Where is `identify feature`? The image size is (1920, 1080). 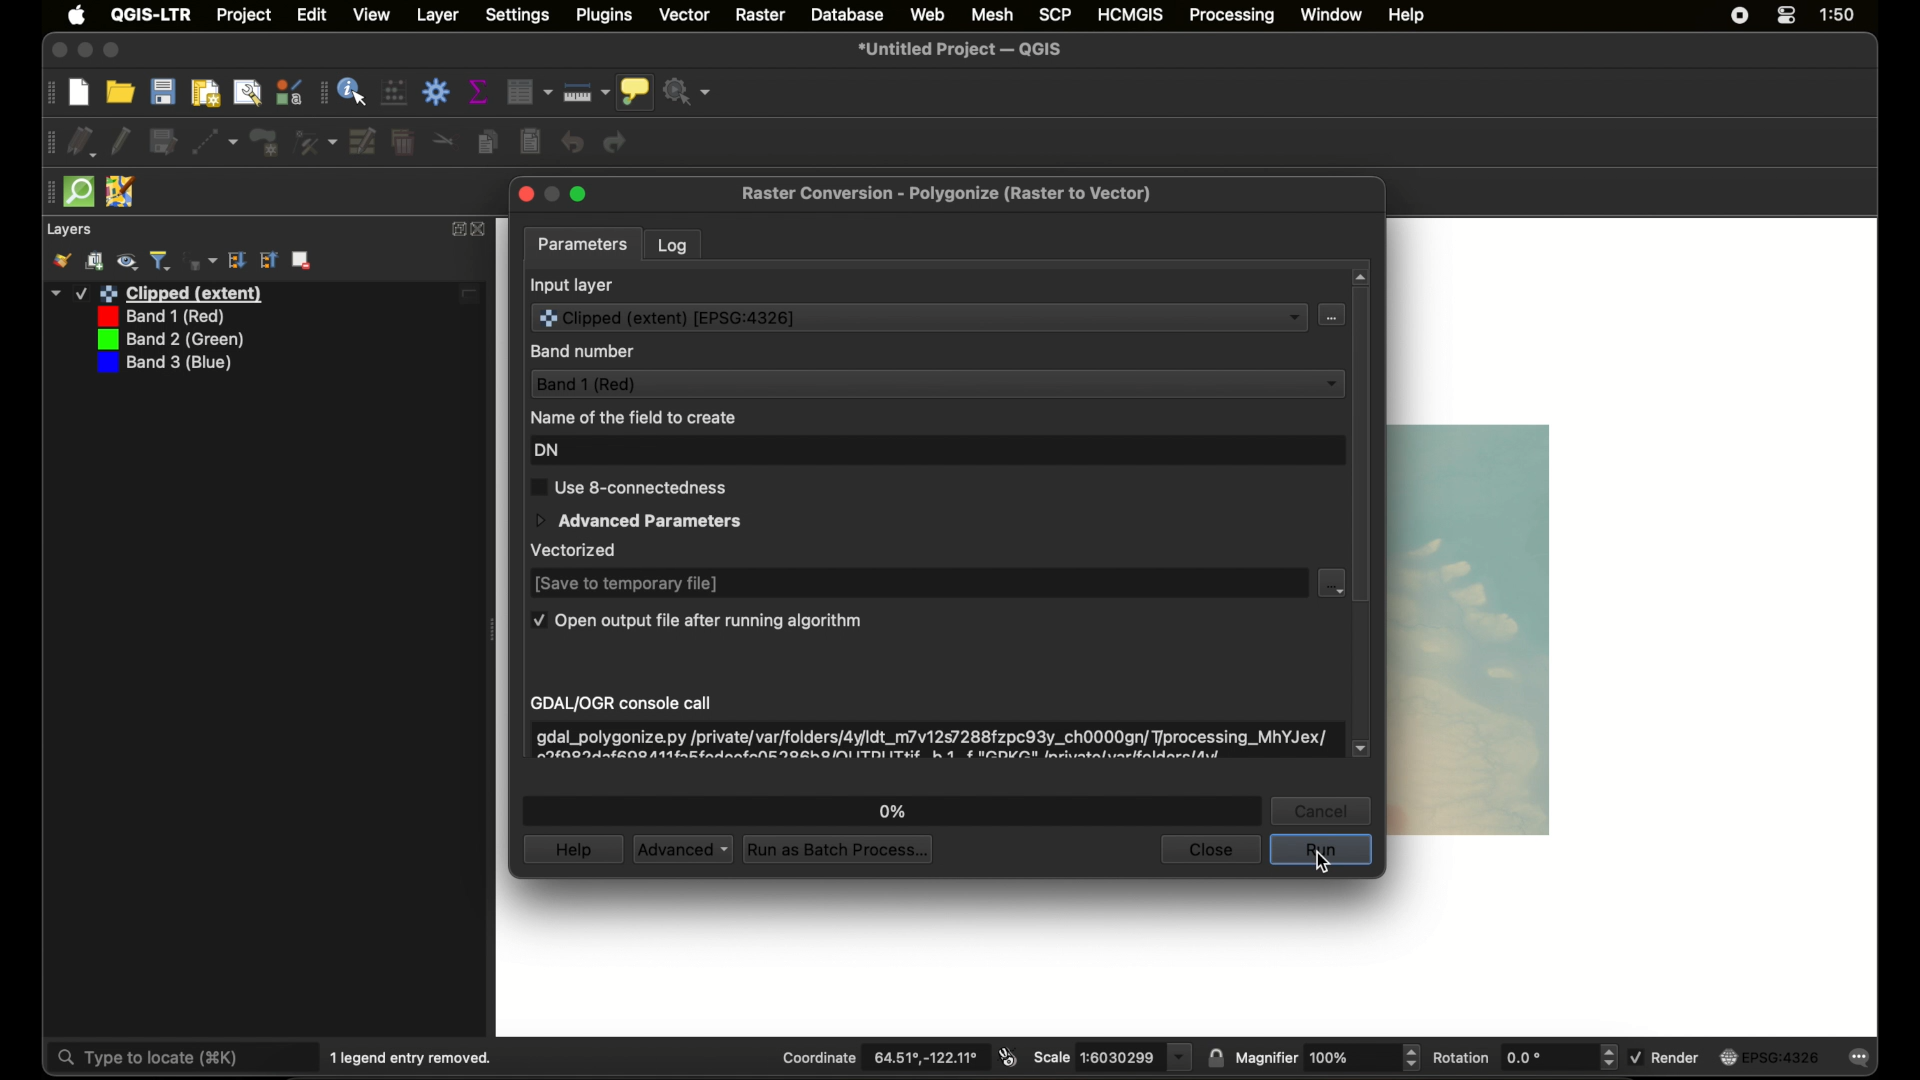
identify feature is located at coordinates (354, 91).